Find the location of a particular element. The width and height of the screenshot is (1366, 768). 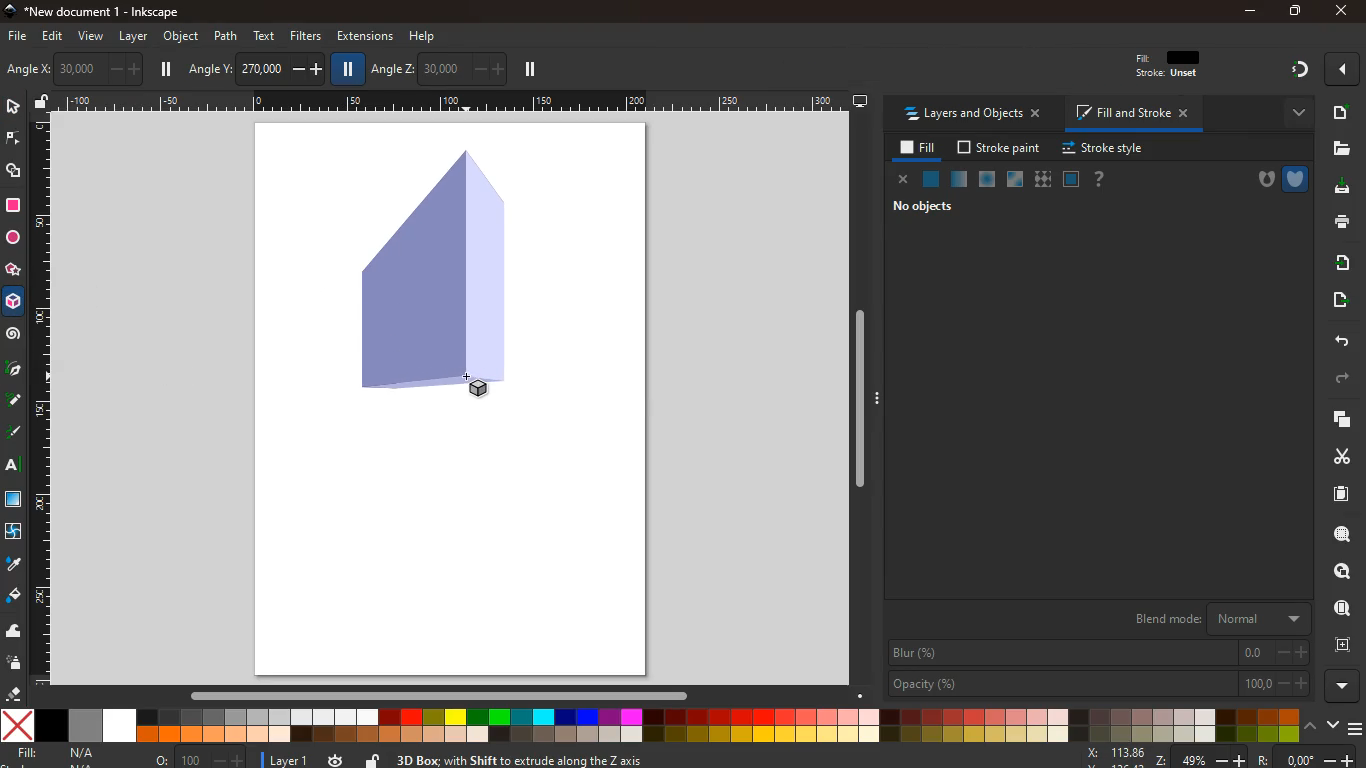

back is located at coordinates (1340, 340).